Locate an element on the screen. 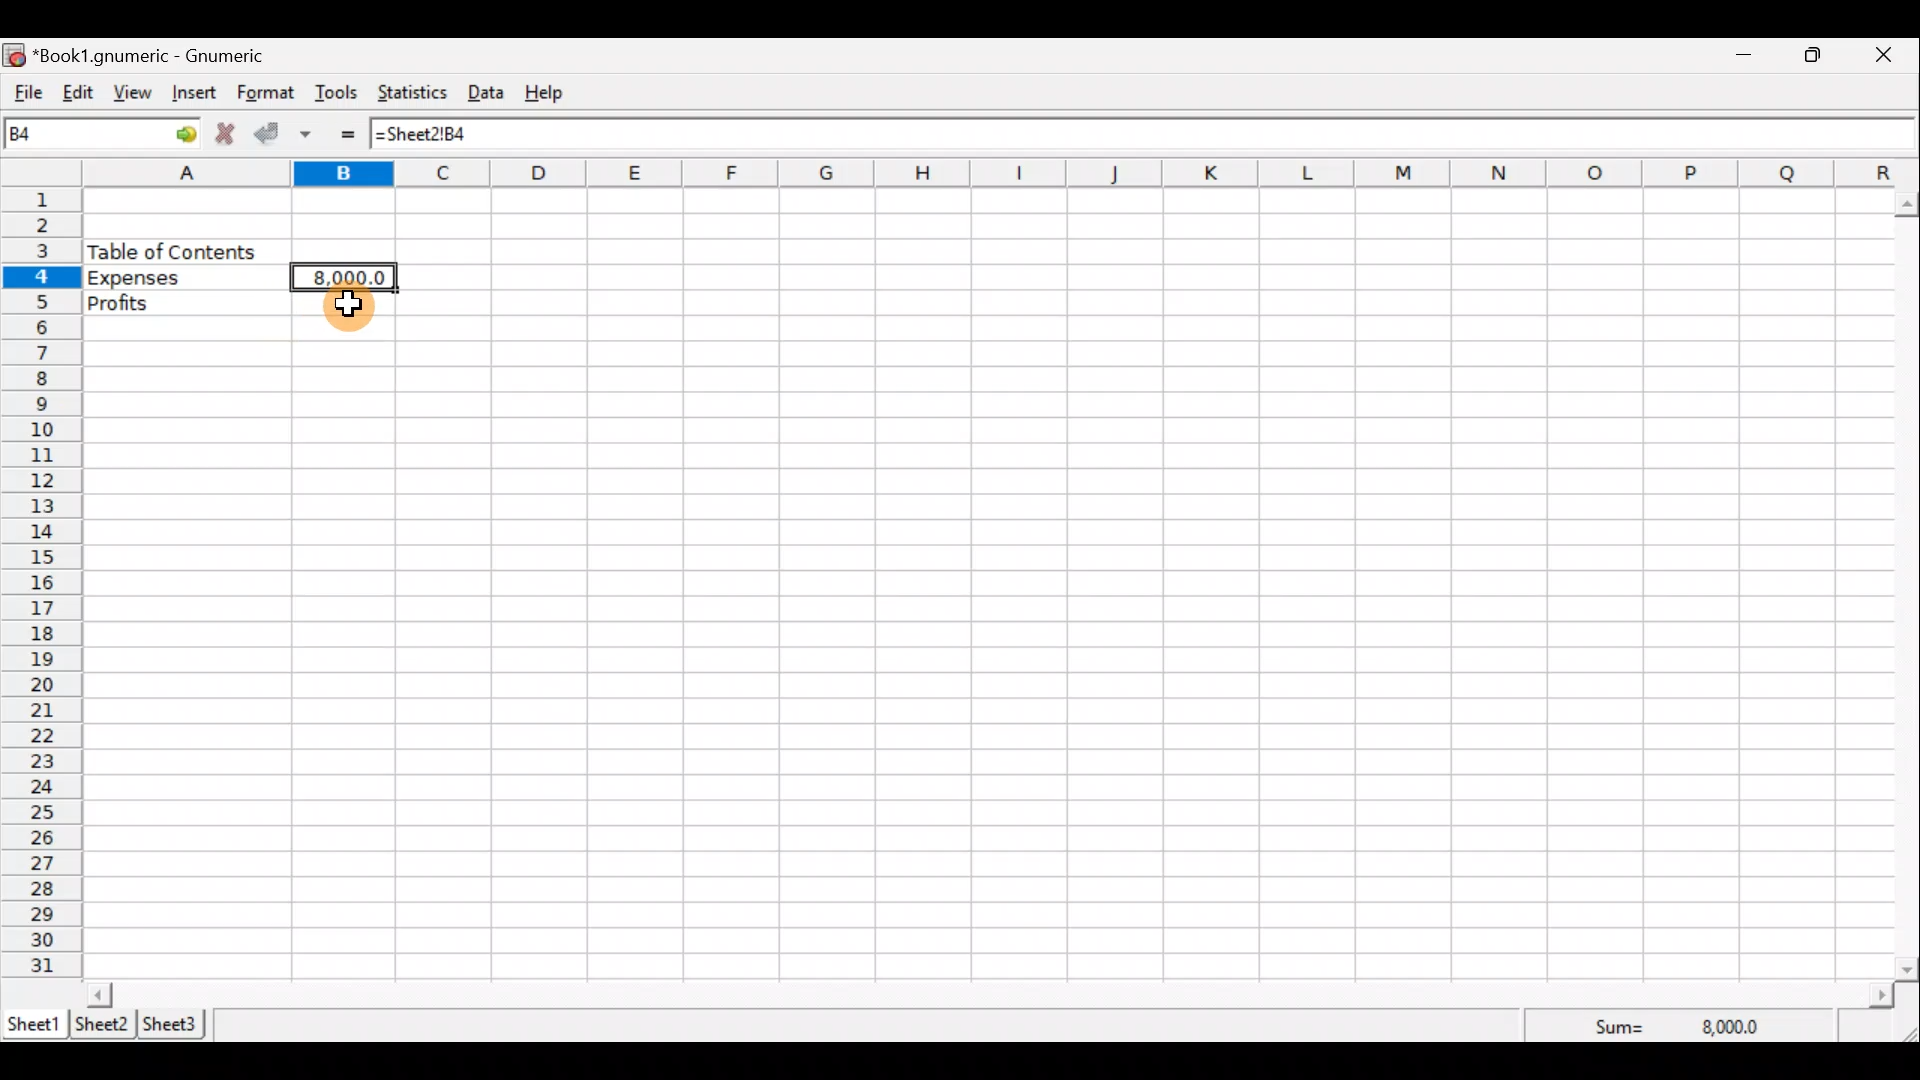 This screenshot has height=1080, width=1920. Accept change is located at coordinates (272, 135).